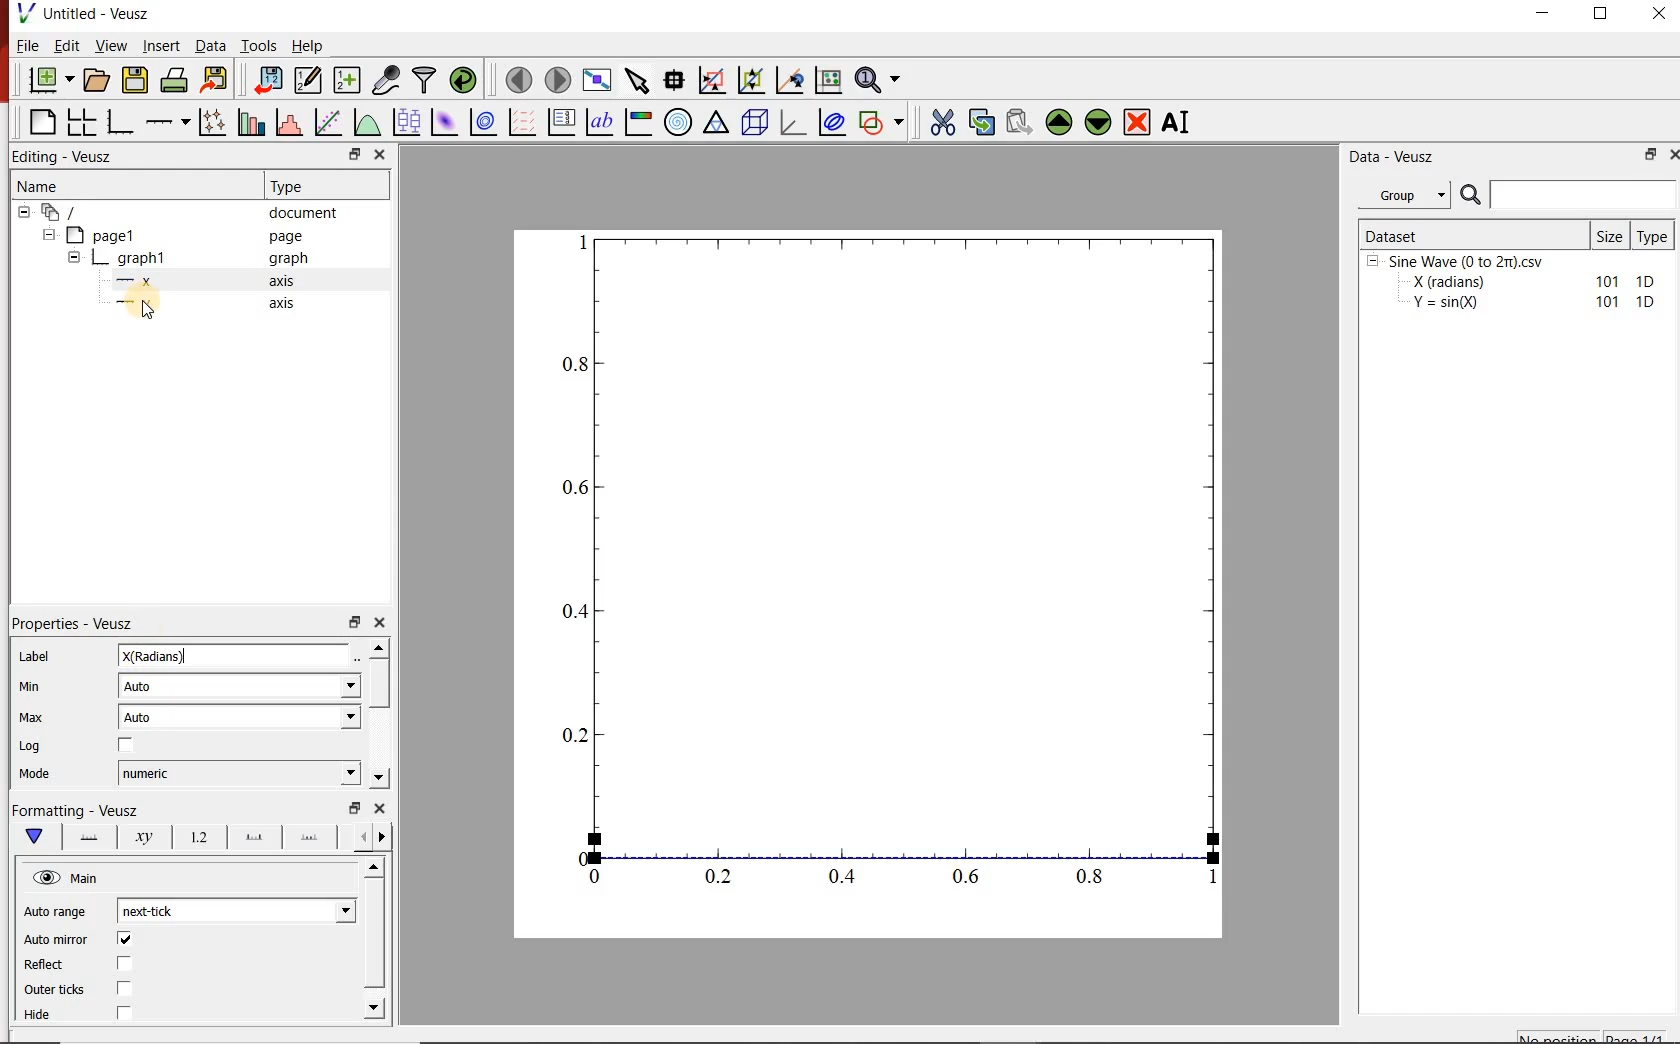 This screenshot has height=1044, width=1680. What do you see at coordinates (1542, 14) in the screenshot?
I see `Minimize` at bounding box center [1542, 14].